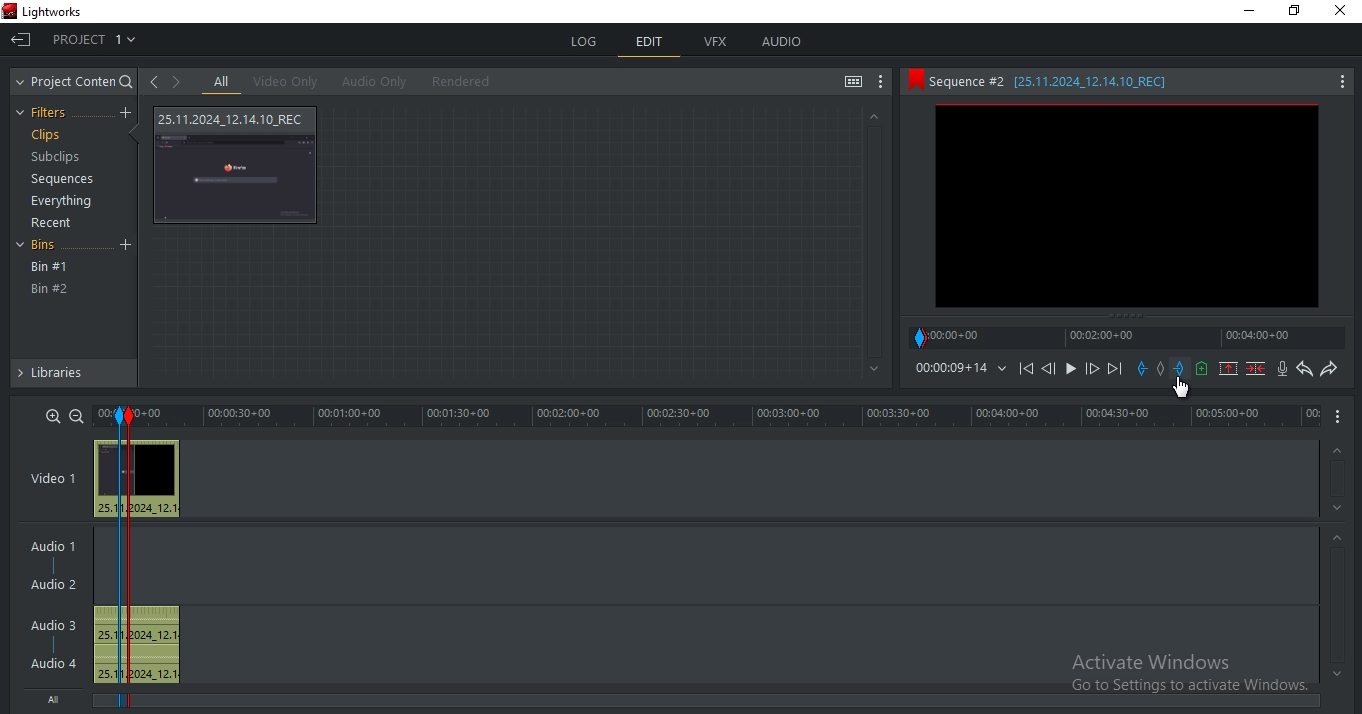 This screenshot has height=714, width=1362. What do you see at coordinates (49, 247) in the screenshot?
I see `bins` at bounding box center [49, 247].